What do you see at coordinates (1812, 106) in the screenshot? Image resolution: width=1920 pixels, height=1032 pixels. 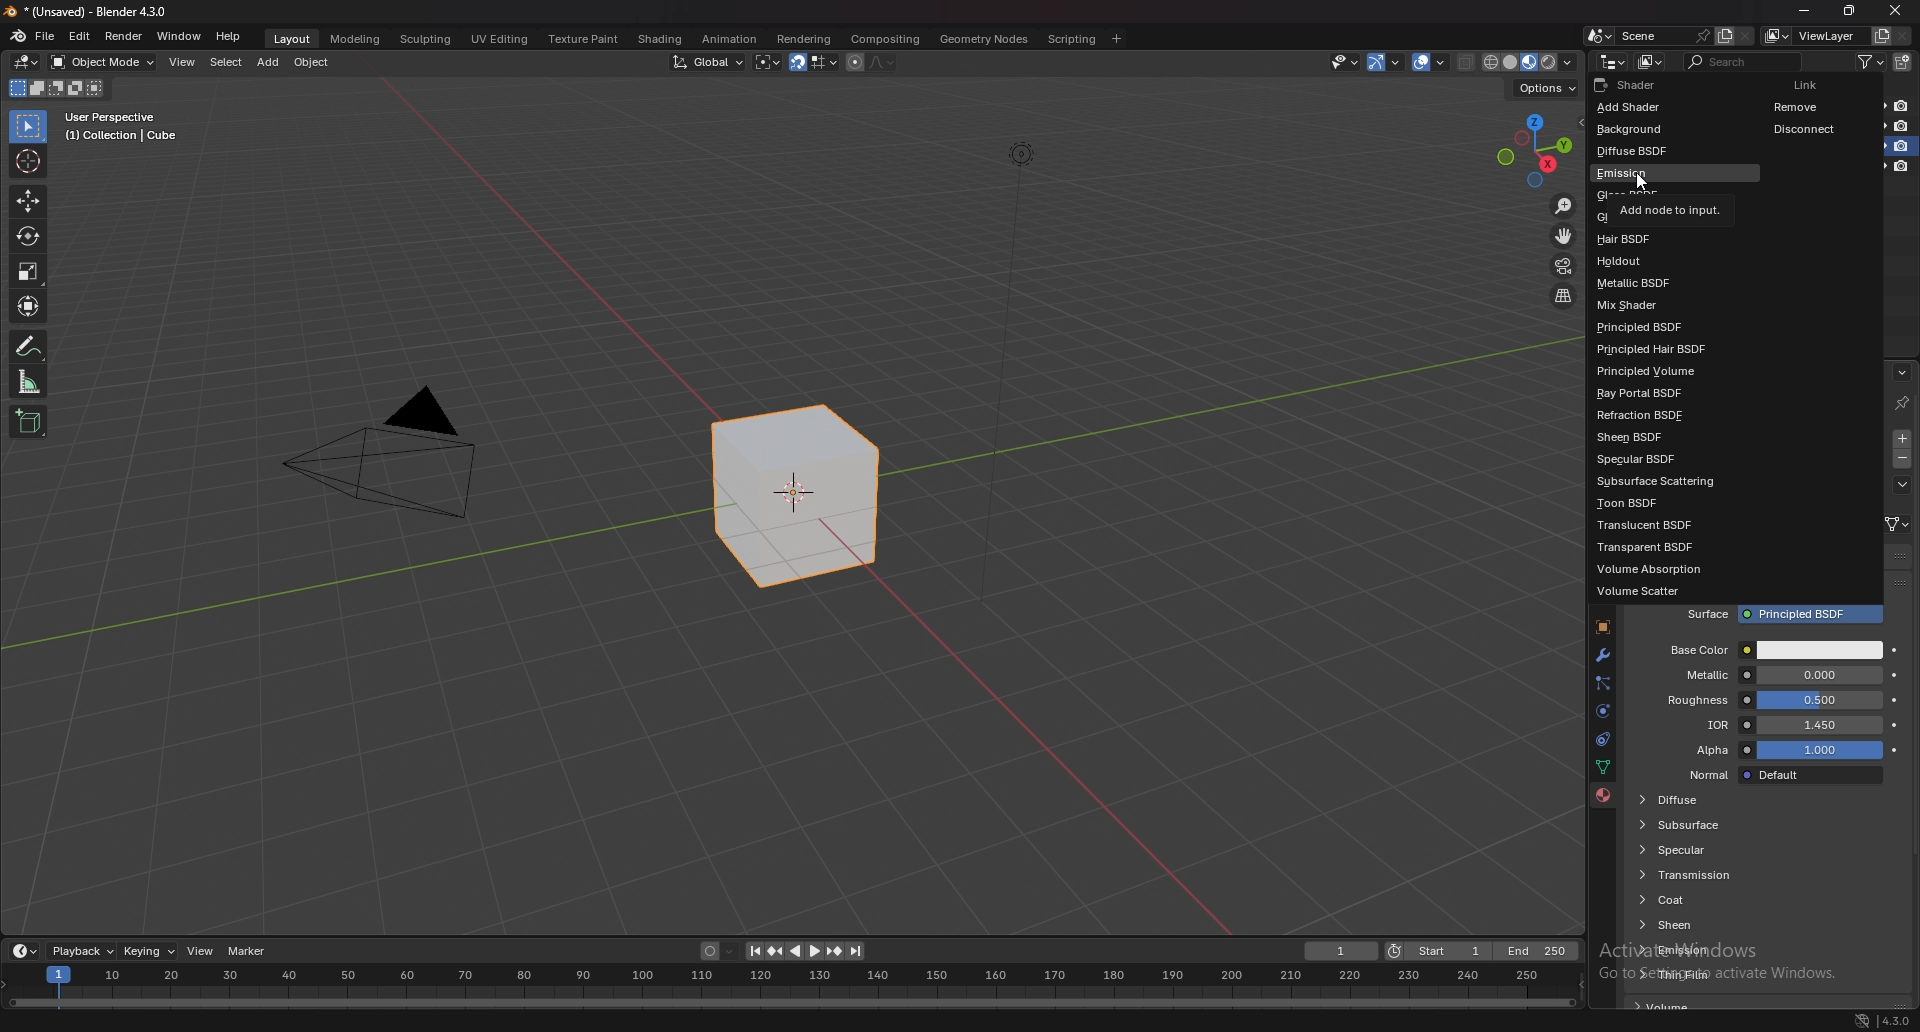 I see `remove` at bounding box center [1812, 106].